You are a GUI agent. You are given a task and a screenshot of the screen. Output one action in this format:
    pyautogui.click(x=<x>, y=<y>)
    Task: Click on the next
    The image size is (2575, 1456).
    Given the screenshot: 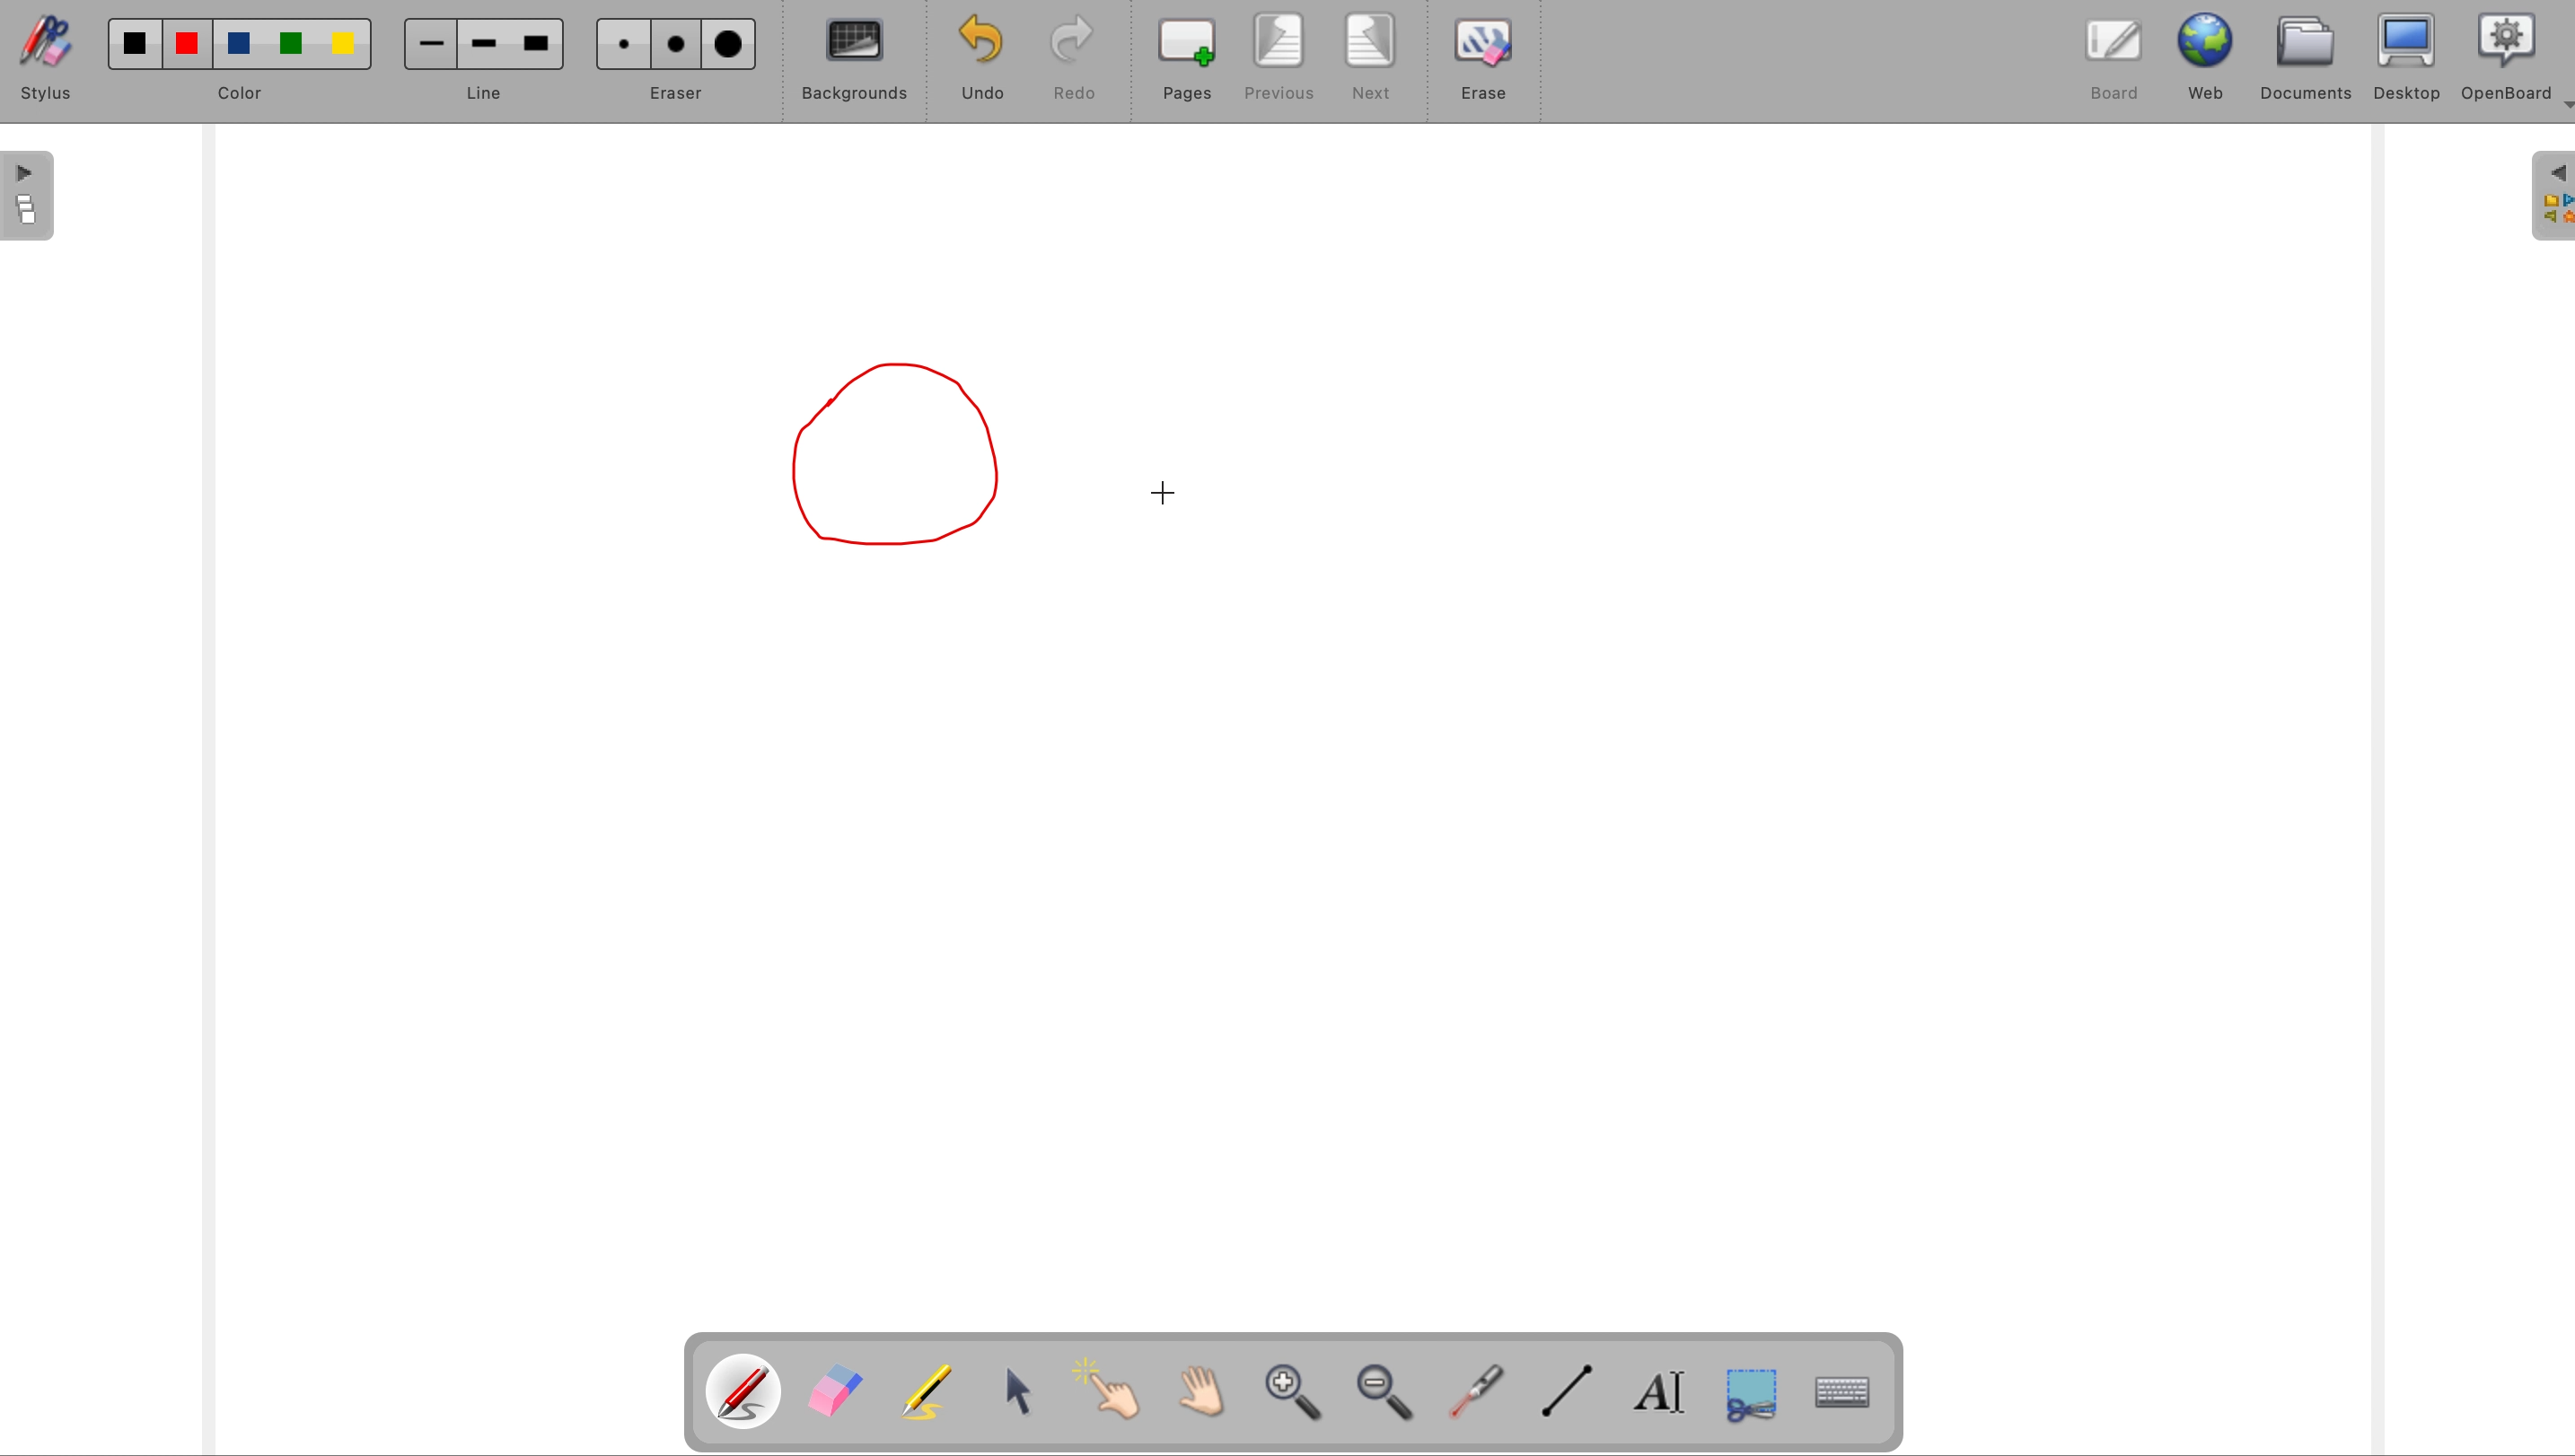 What is the action you would take?
    pyautogui.click(x=1371, y=59)
    